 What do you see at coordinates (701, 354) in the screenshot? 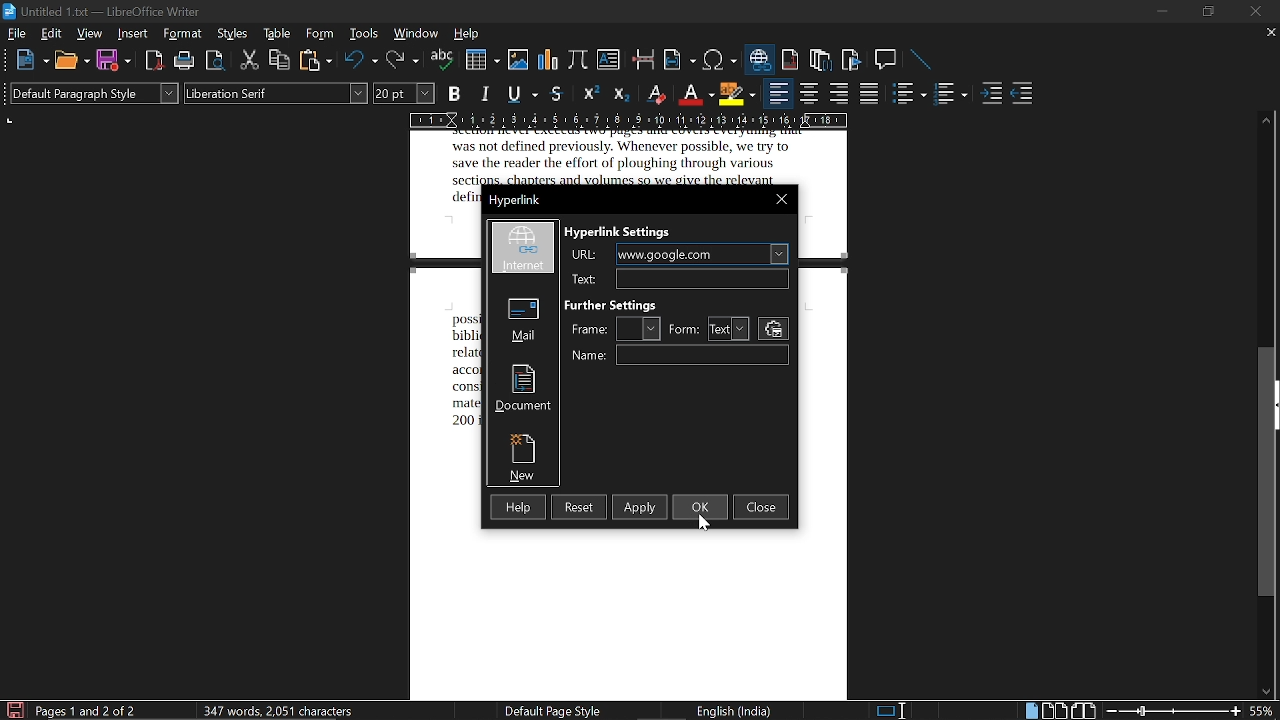
I see `name` at bounding box center [701, 354].